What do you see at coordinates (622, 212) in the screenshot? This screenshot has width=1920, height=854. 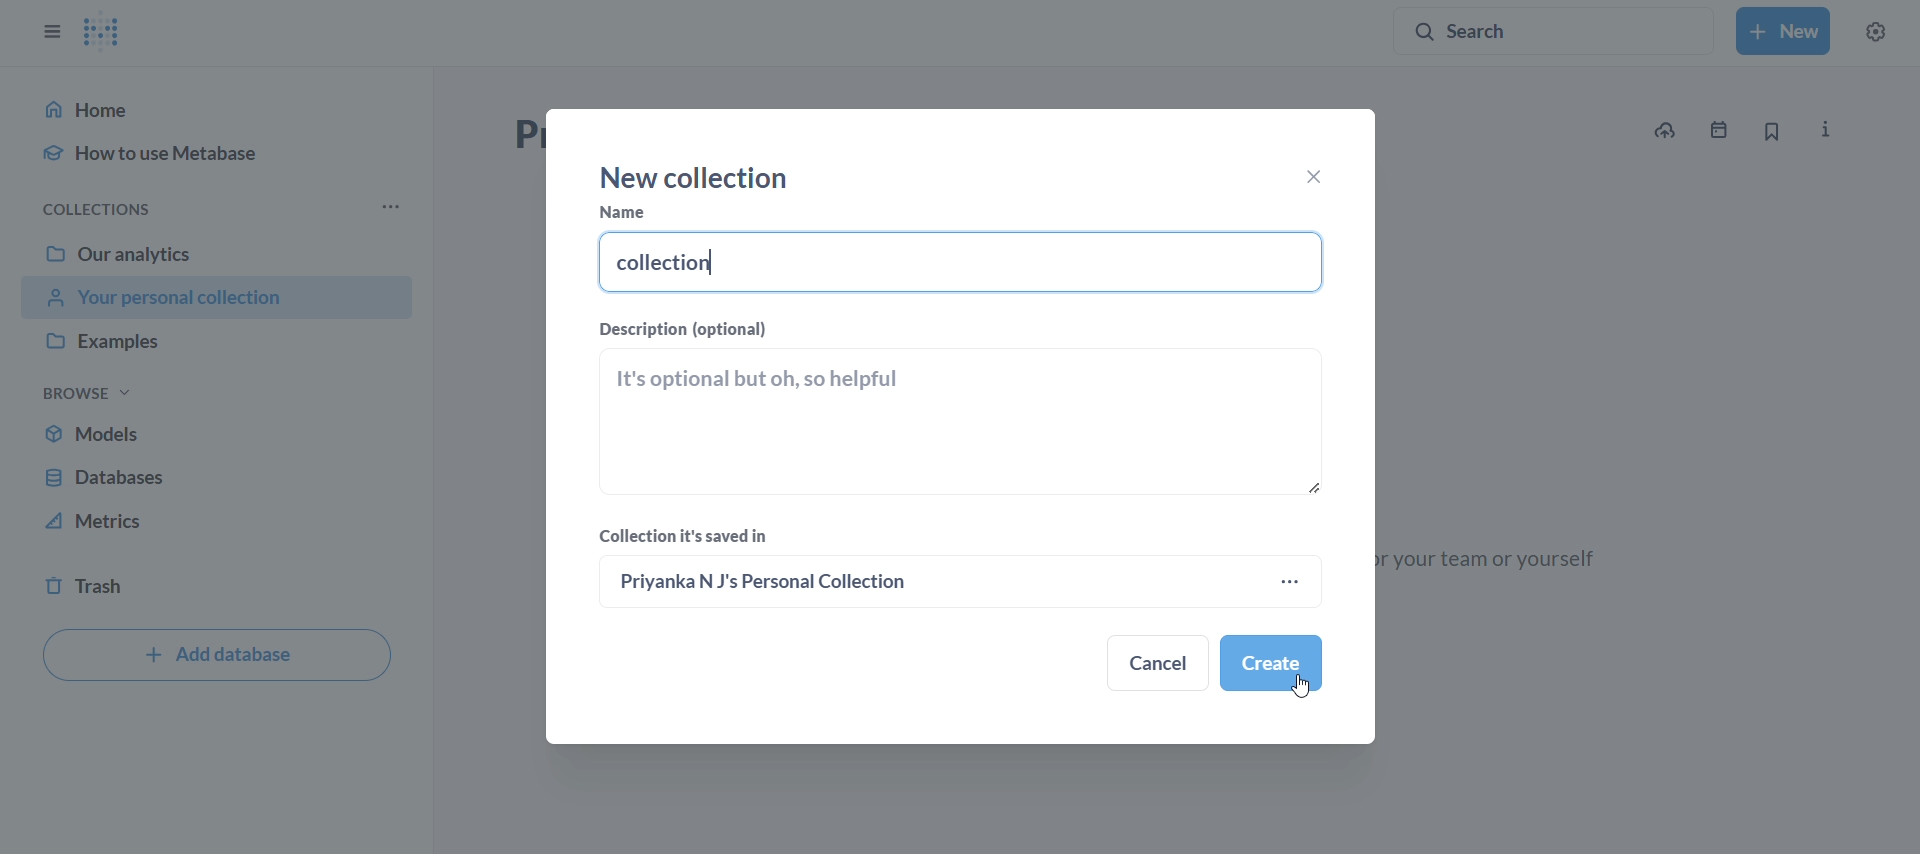 I see `name` at bounding box center [622, 212].